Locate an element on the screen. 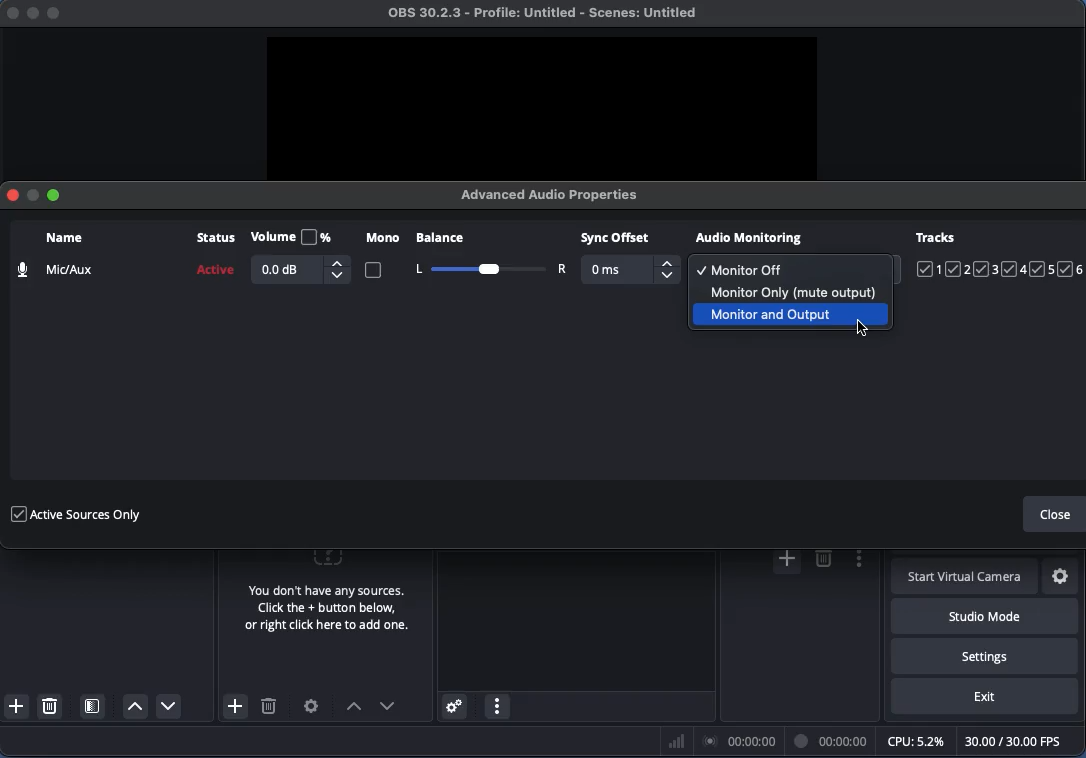 The height and width of the screenshot is (758, 1086). Exit is located at coordinates (985, 697).